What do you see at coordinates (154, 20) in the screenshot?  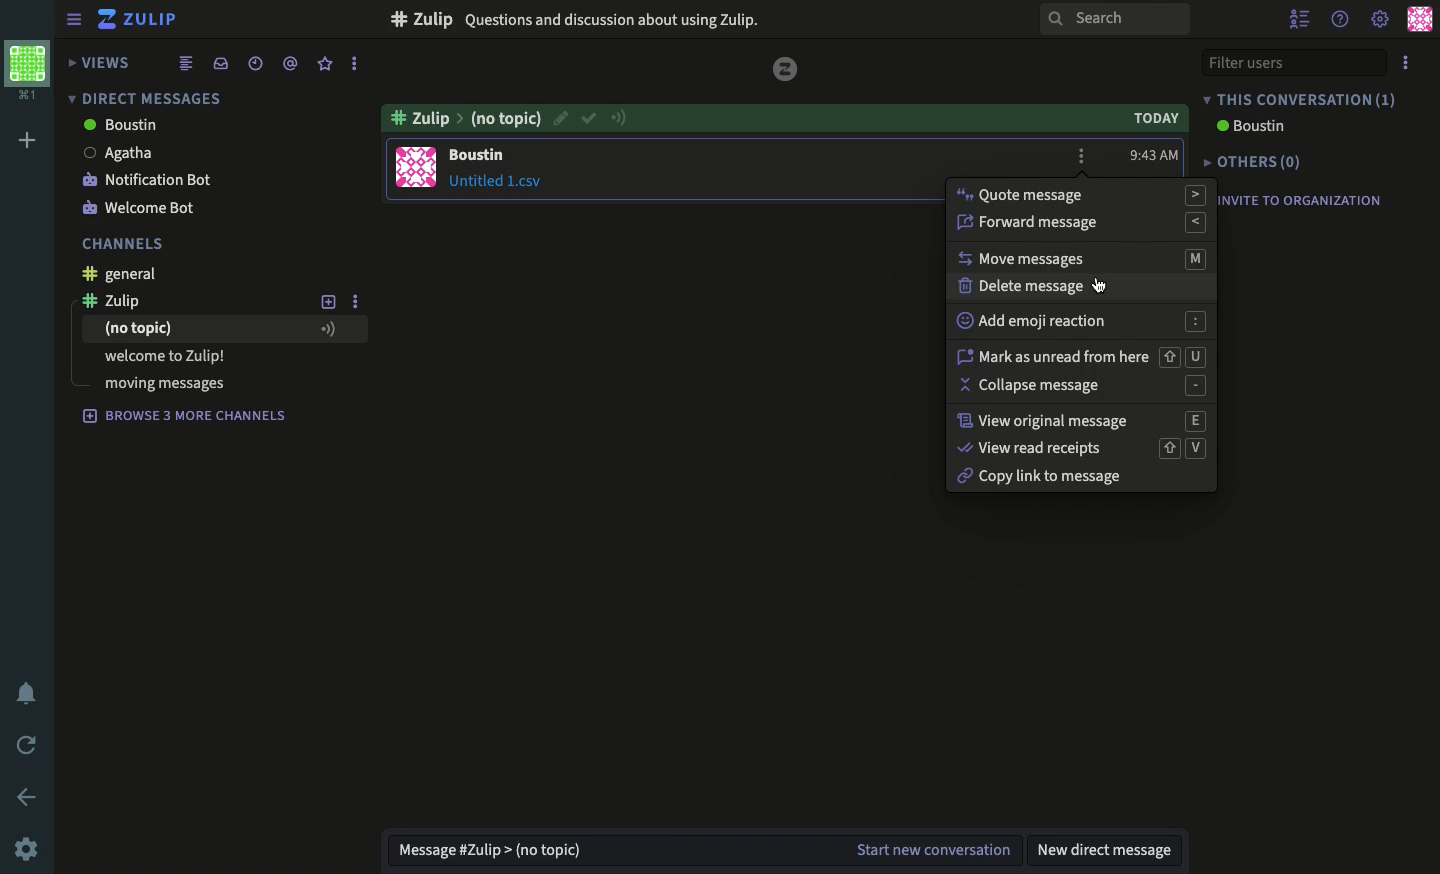 I see `Zulip` at bounding box center [154, 20].